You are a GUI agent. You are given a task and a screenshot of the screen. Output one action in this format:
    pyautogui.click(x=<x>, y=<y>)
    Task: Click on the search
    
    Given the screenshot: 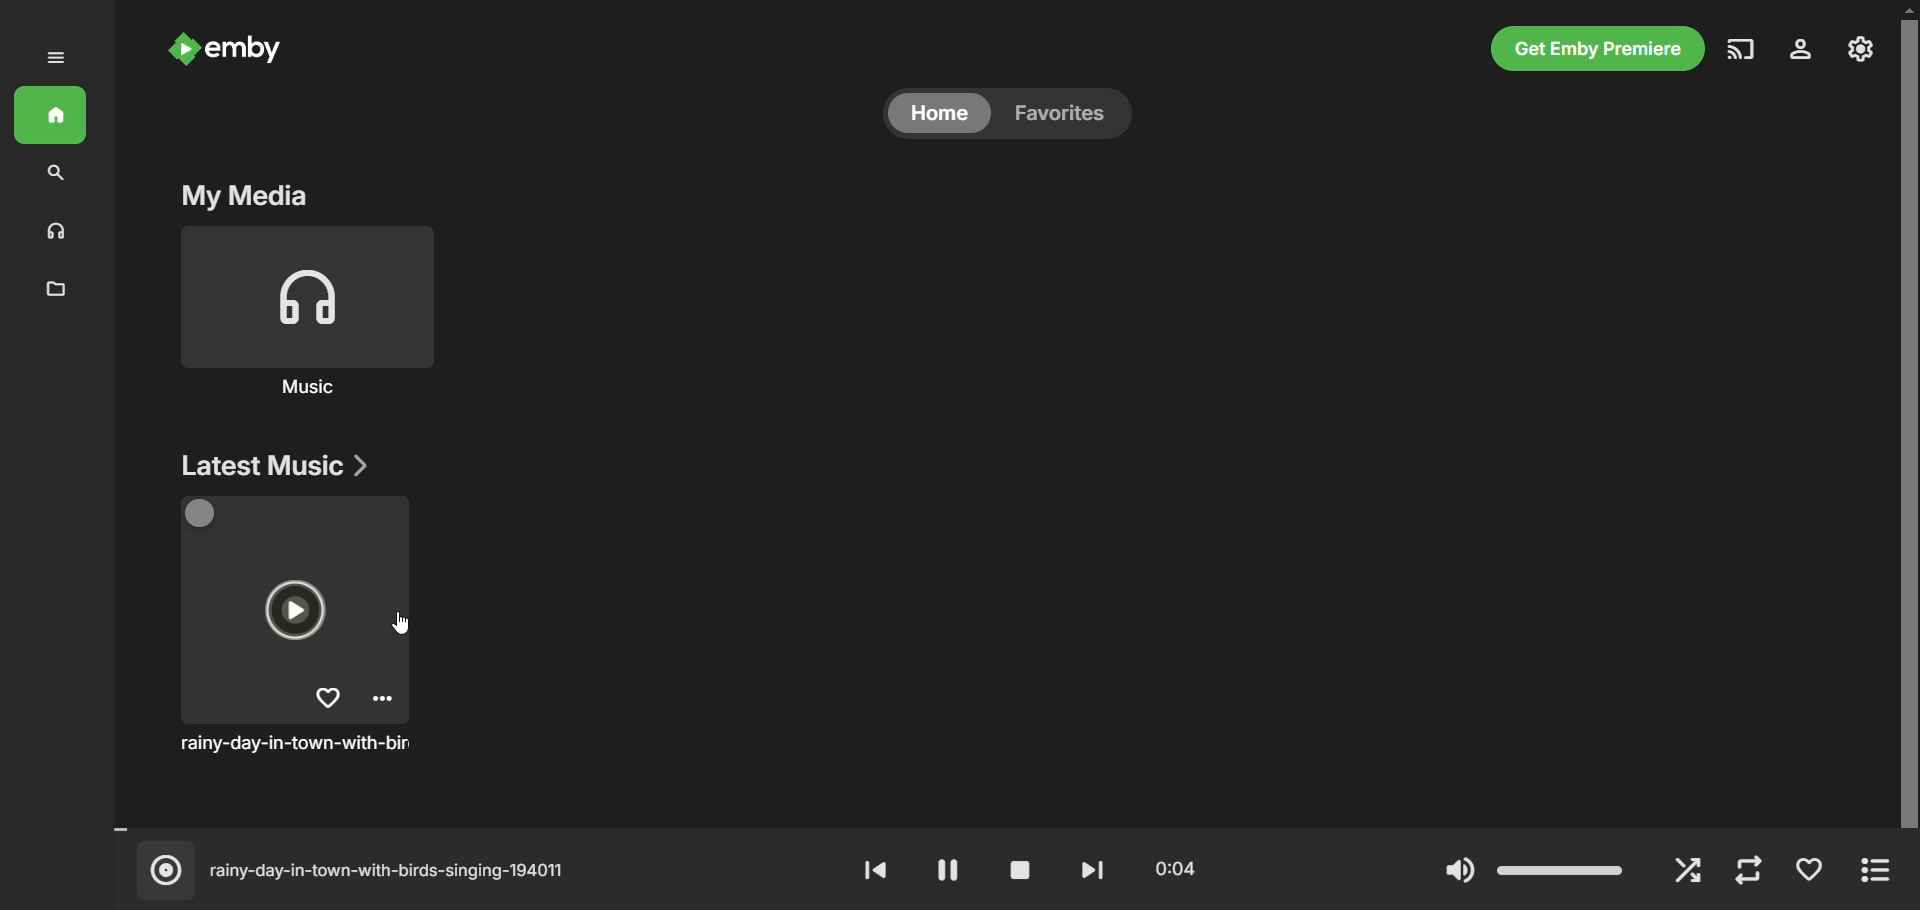 What is the action you would take?
    pyautogui.click(x=53, y=175)
    